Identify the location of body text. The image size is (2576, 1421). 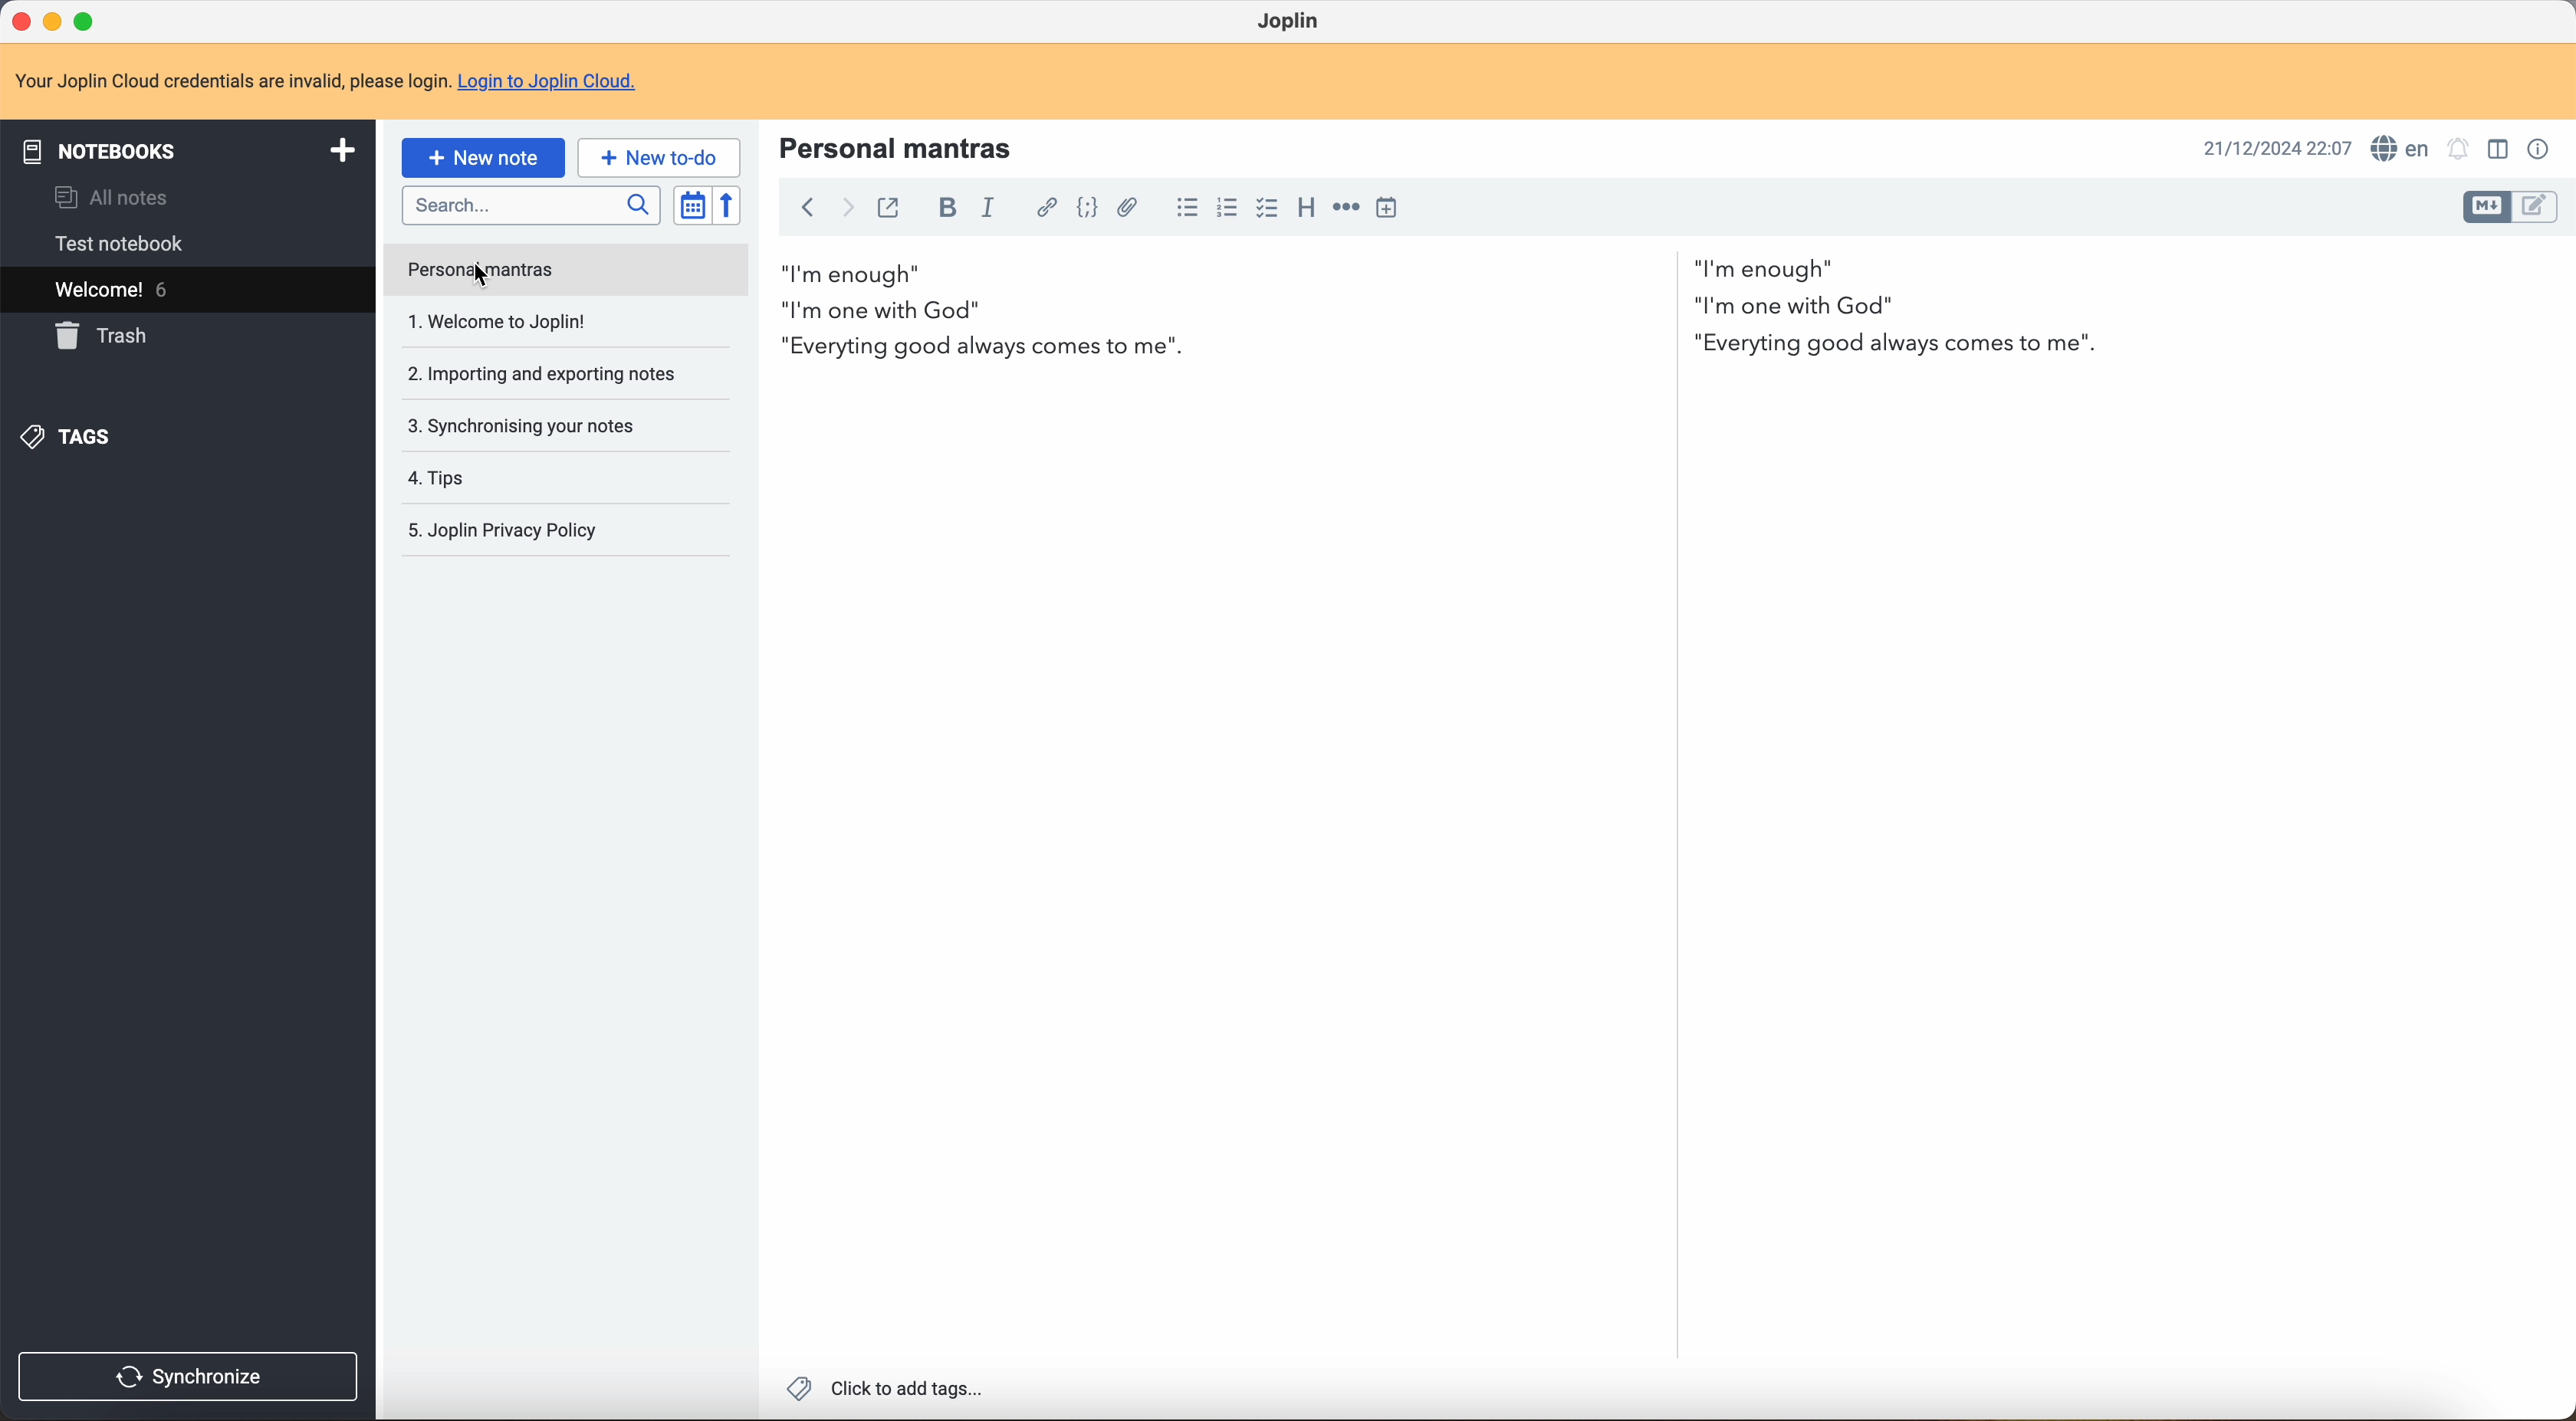
(1449, 310).